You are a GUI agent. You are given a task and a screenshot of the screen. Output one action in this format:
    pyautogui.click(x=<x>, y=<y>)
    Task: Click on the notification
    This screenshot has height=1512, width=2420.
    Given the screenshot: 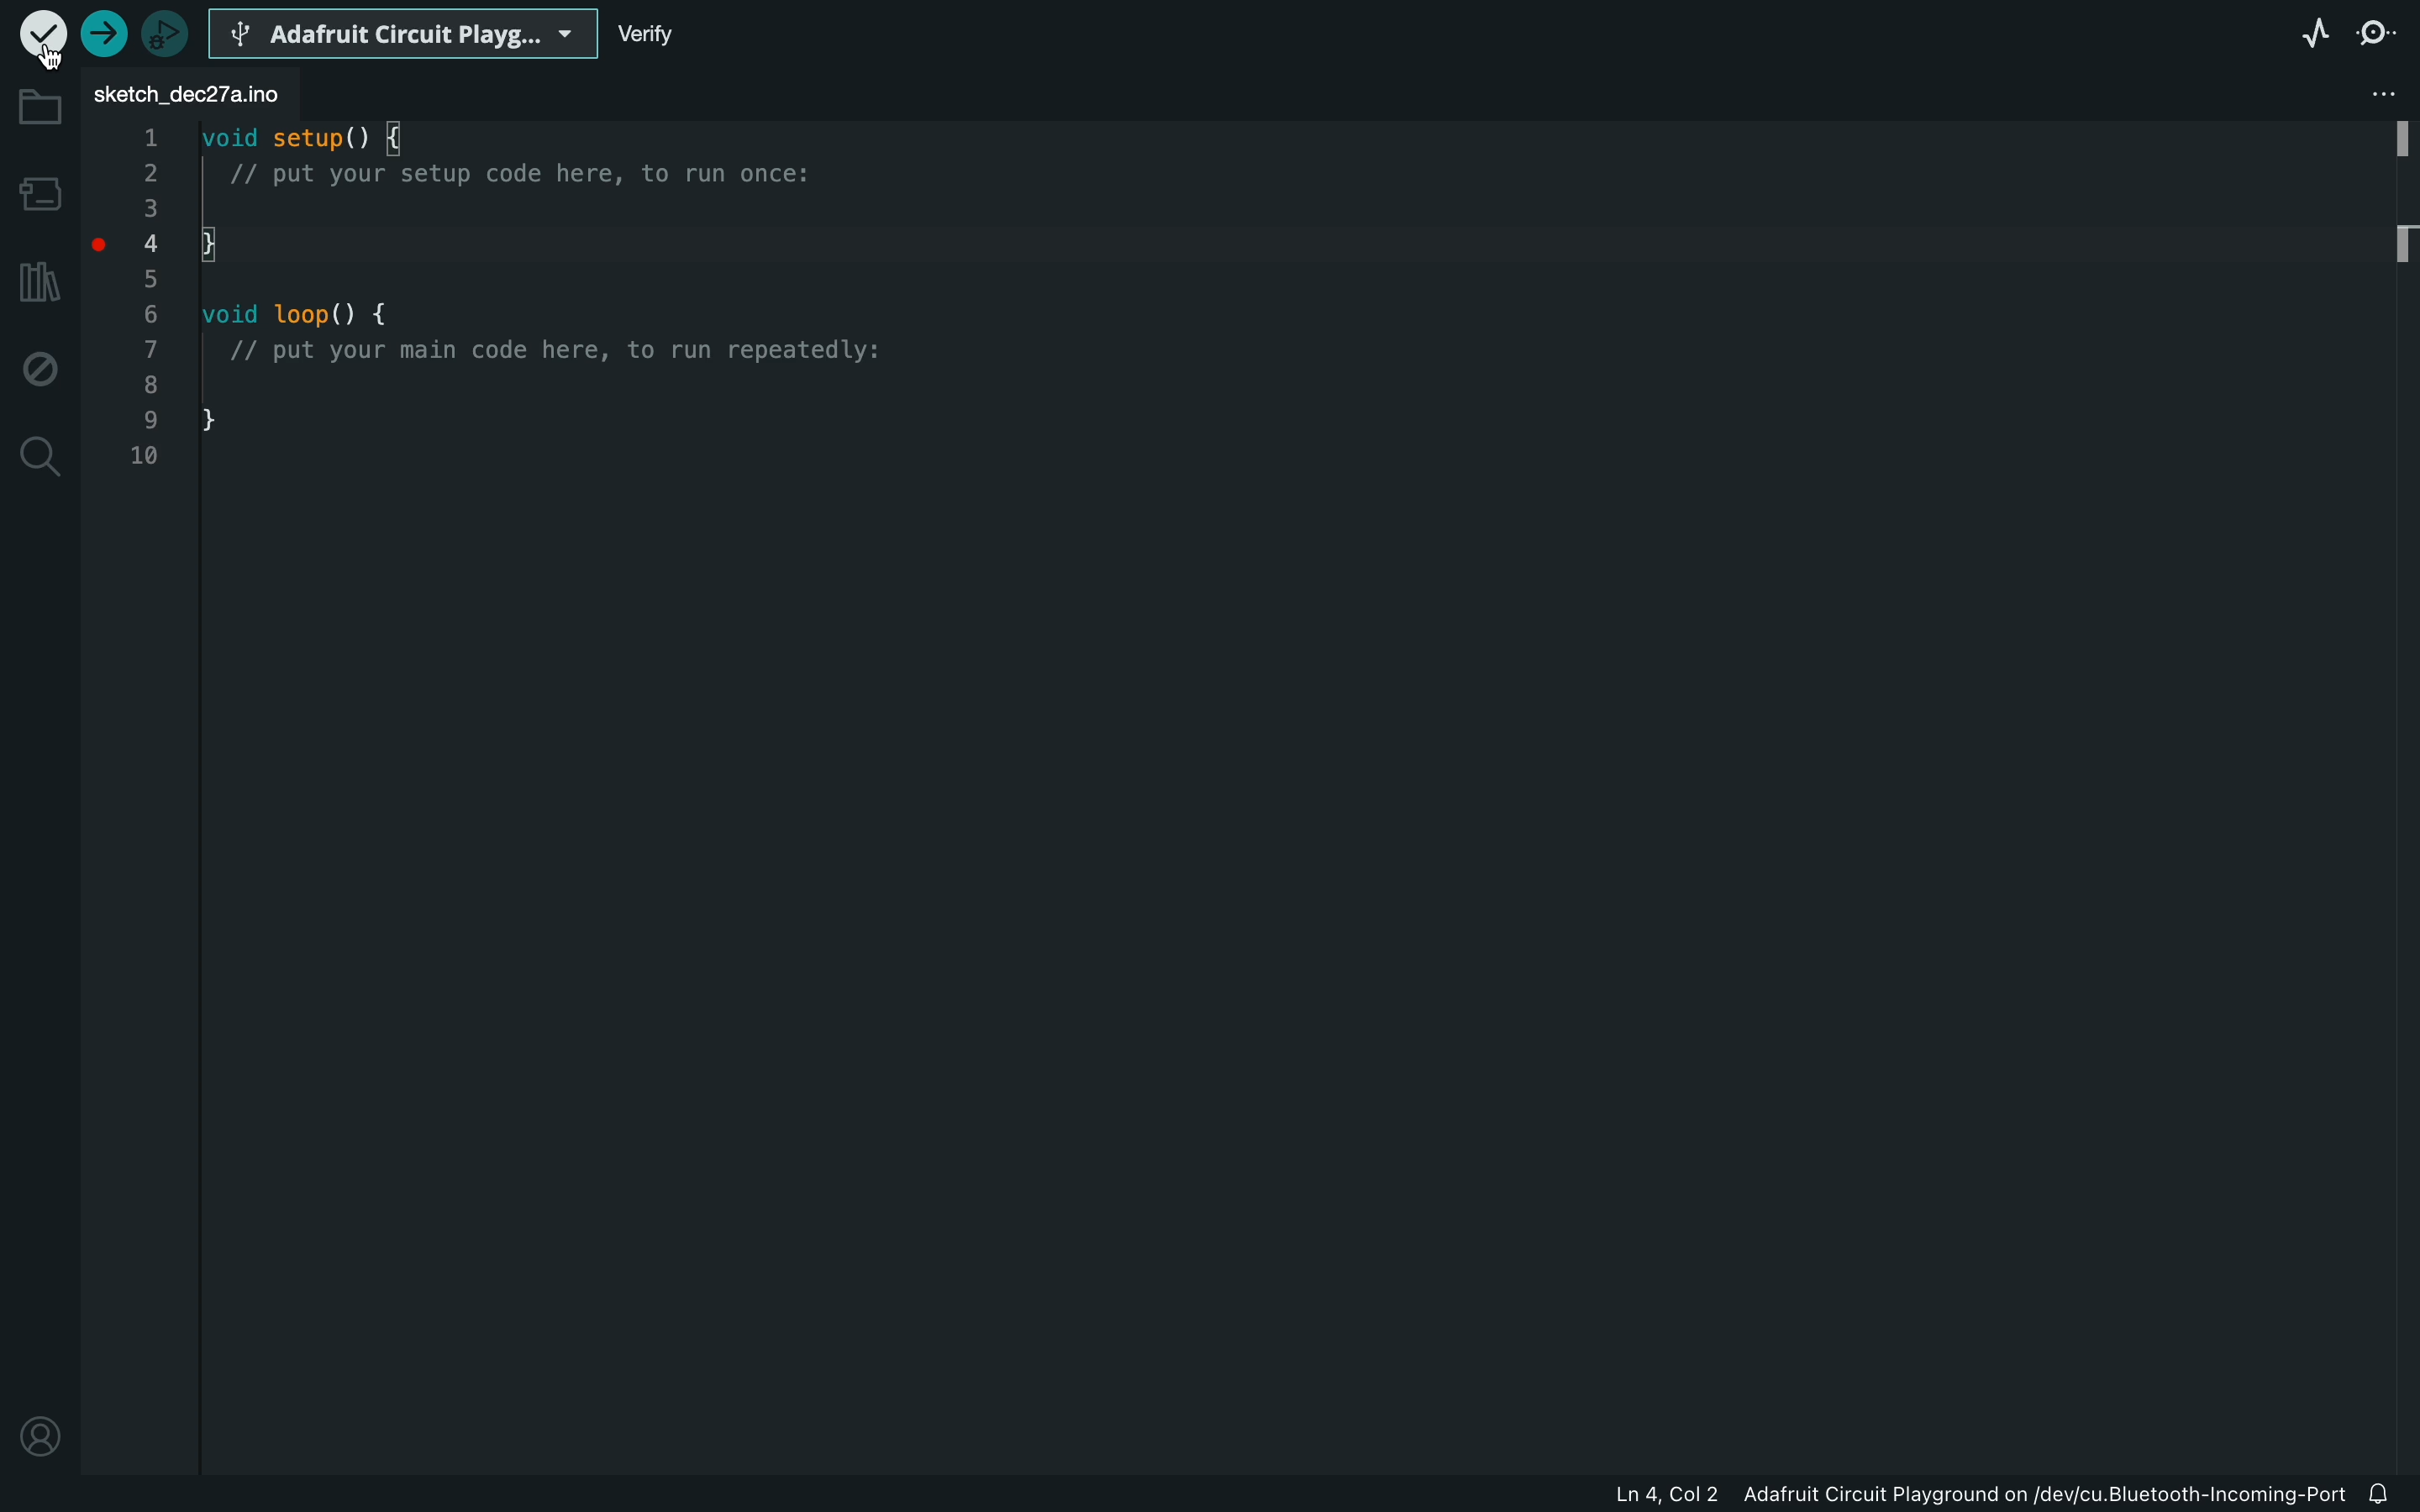 What is the action you would take?
    pyautogui.click(x=2388, y=1496)
    